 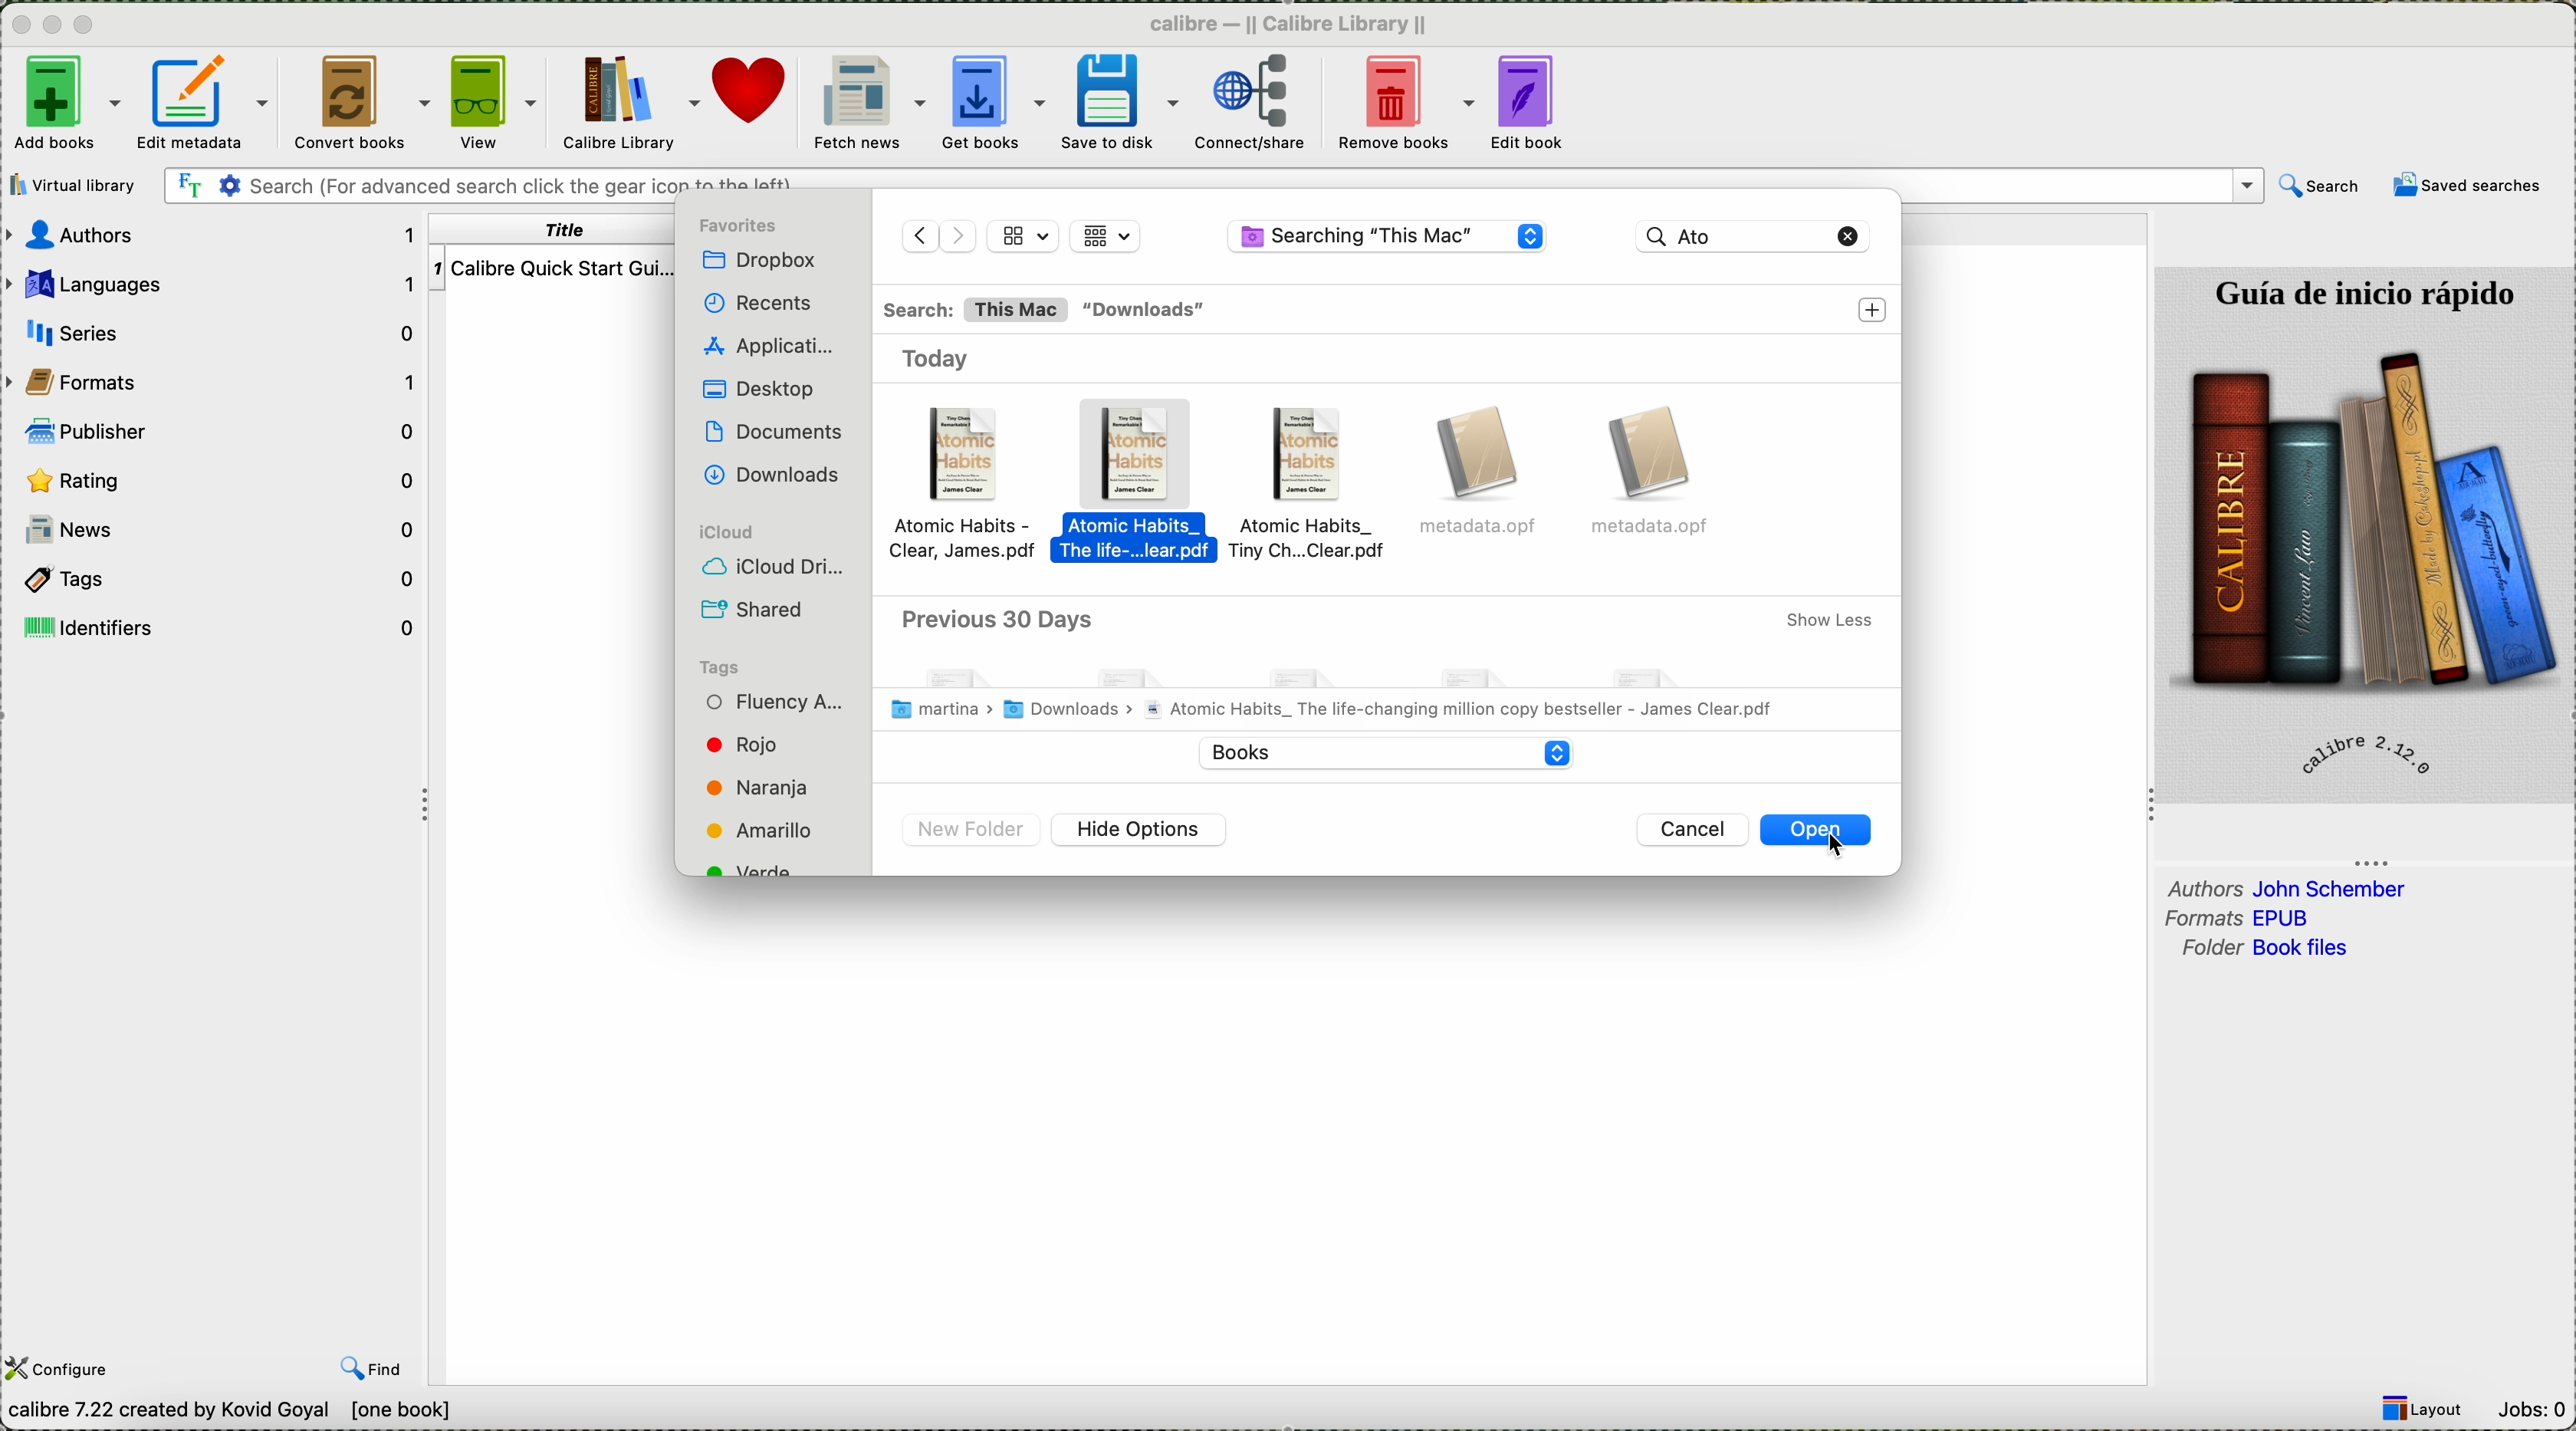 I want to click on tags, so click(x=720, y=665).